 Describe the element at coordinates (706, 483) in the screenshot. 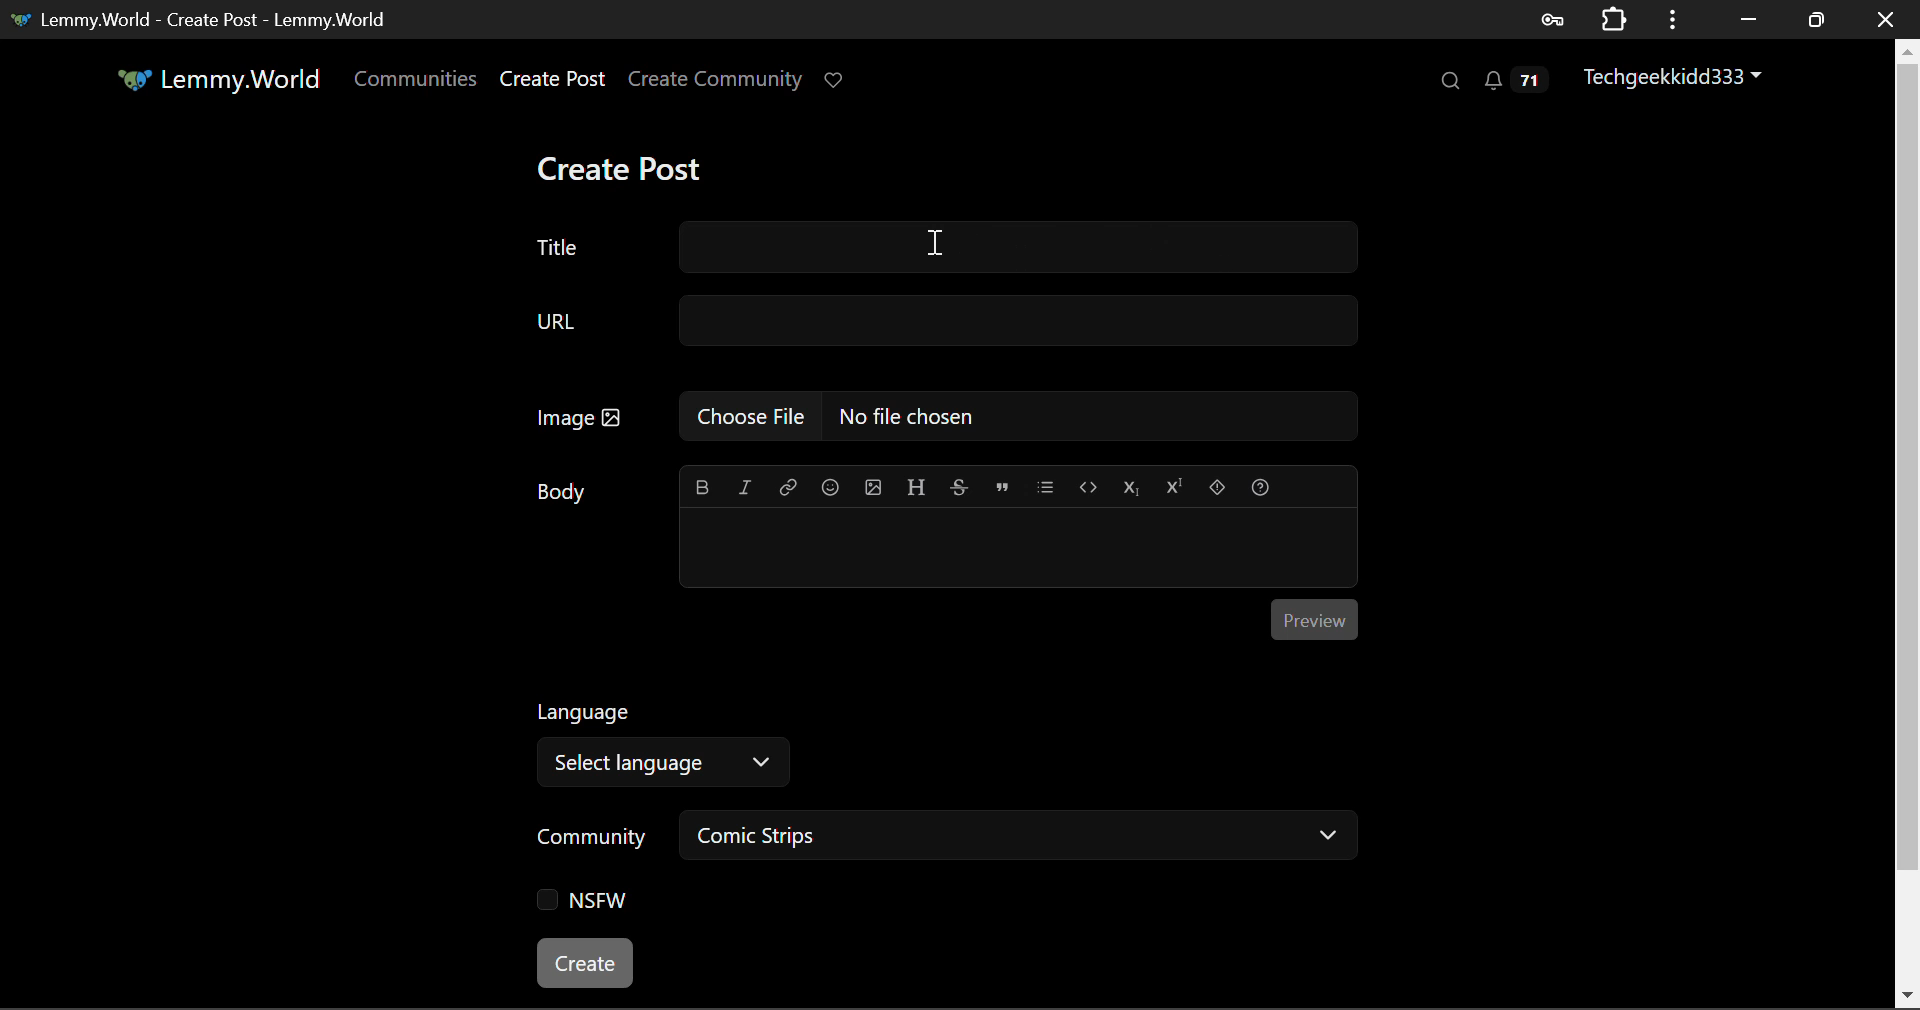

I see `bold` at that location.